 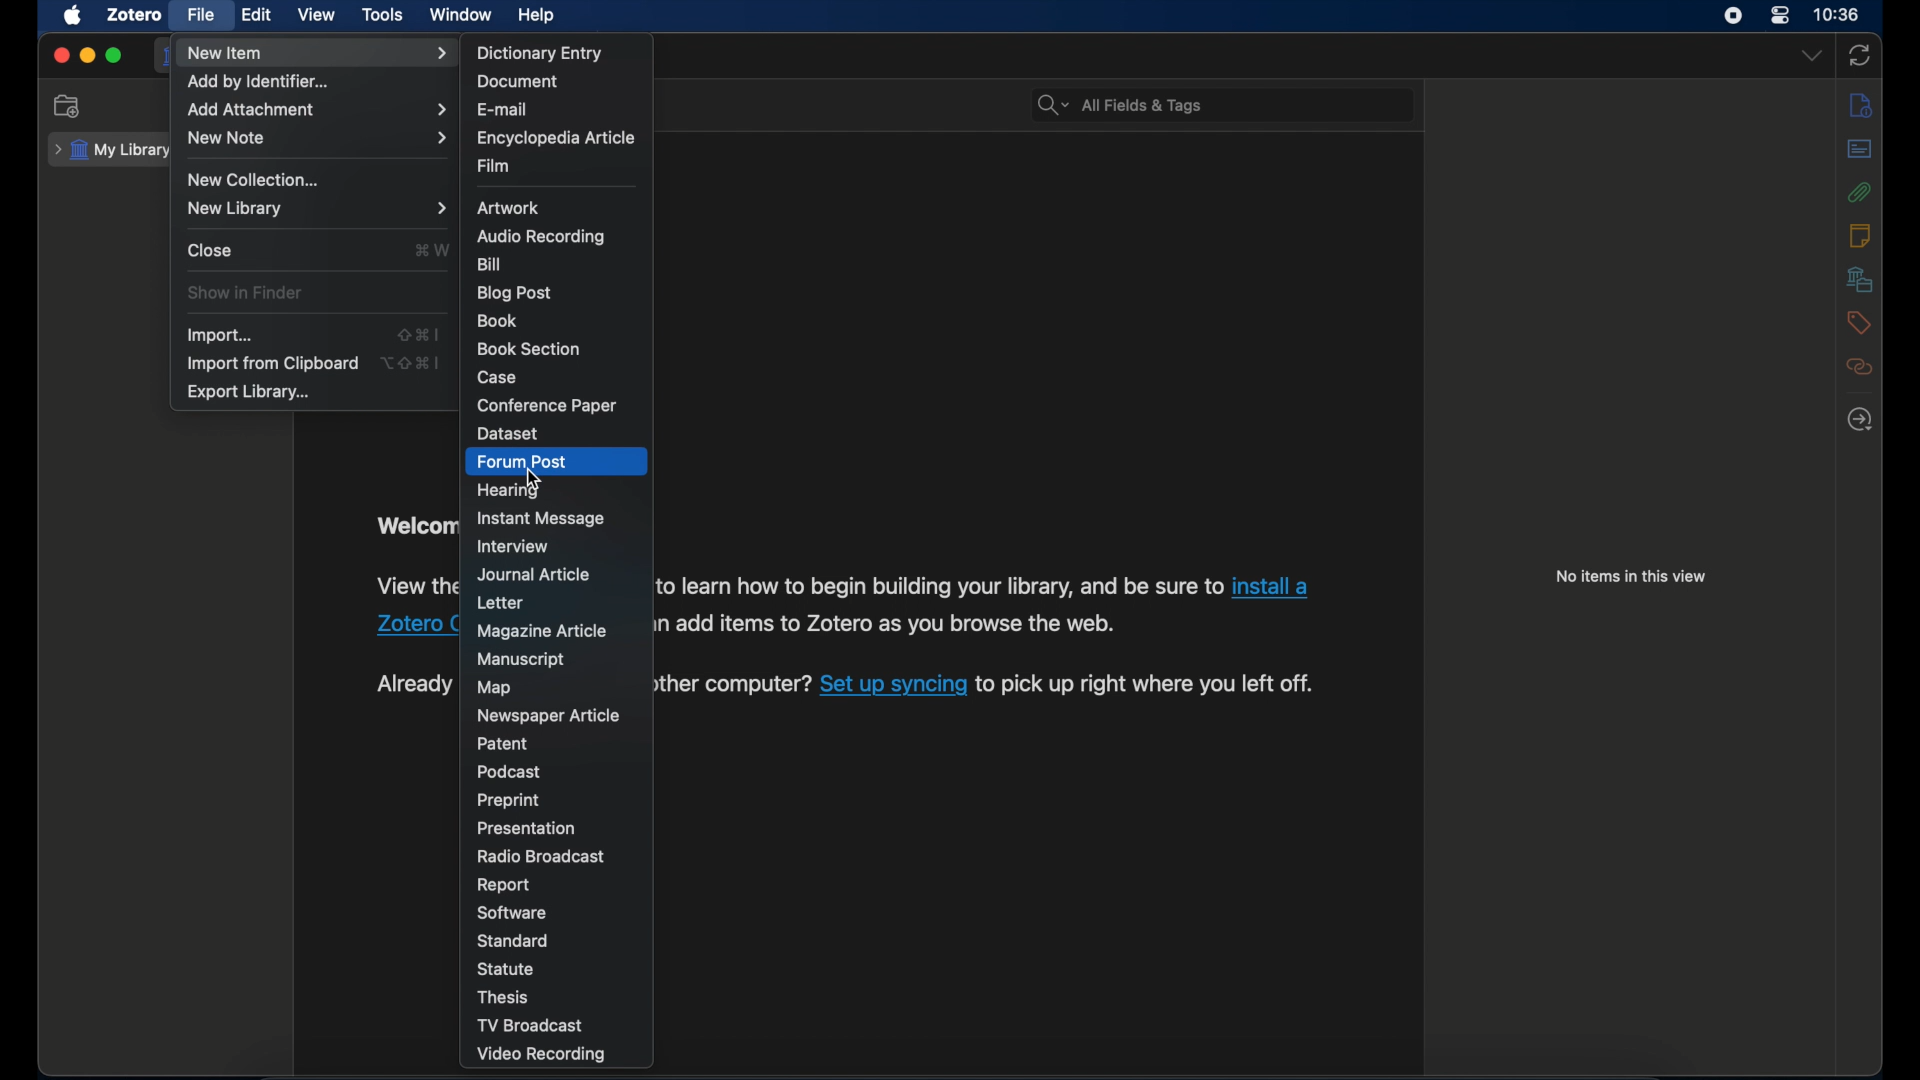 I want to click on letter, so click(x=502, y=603).